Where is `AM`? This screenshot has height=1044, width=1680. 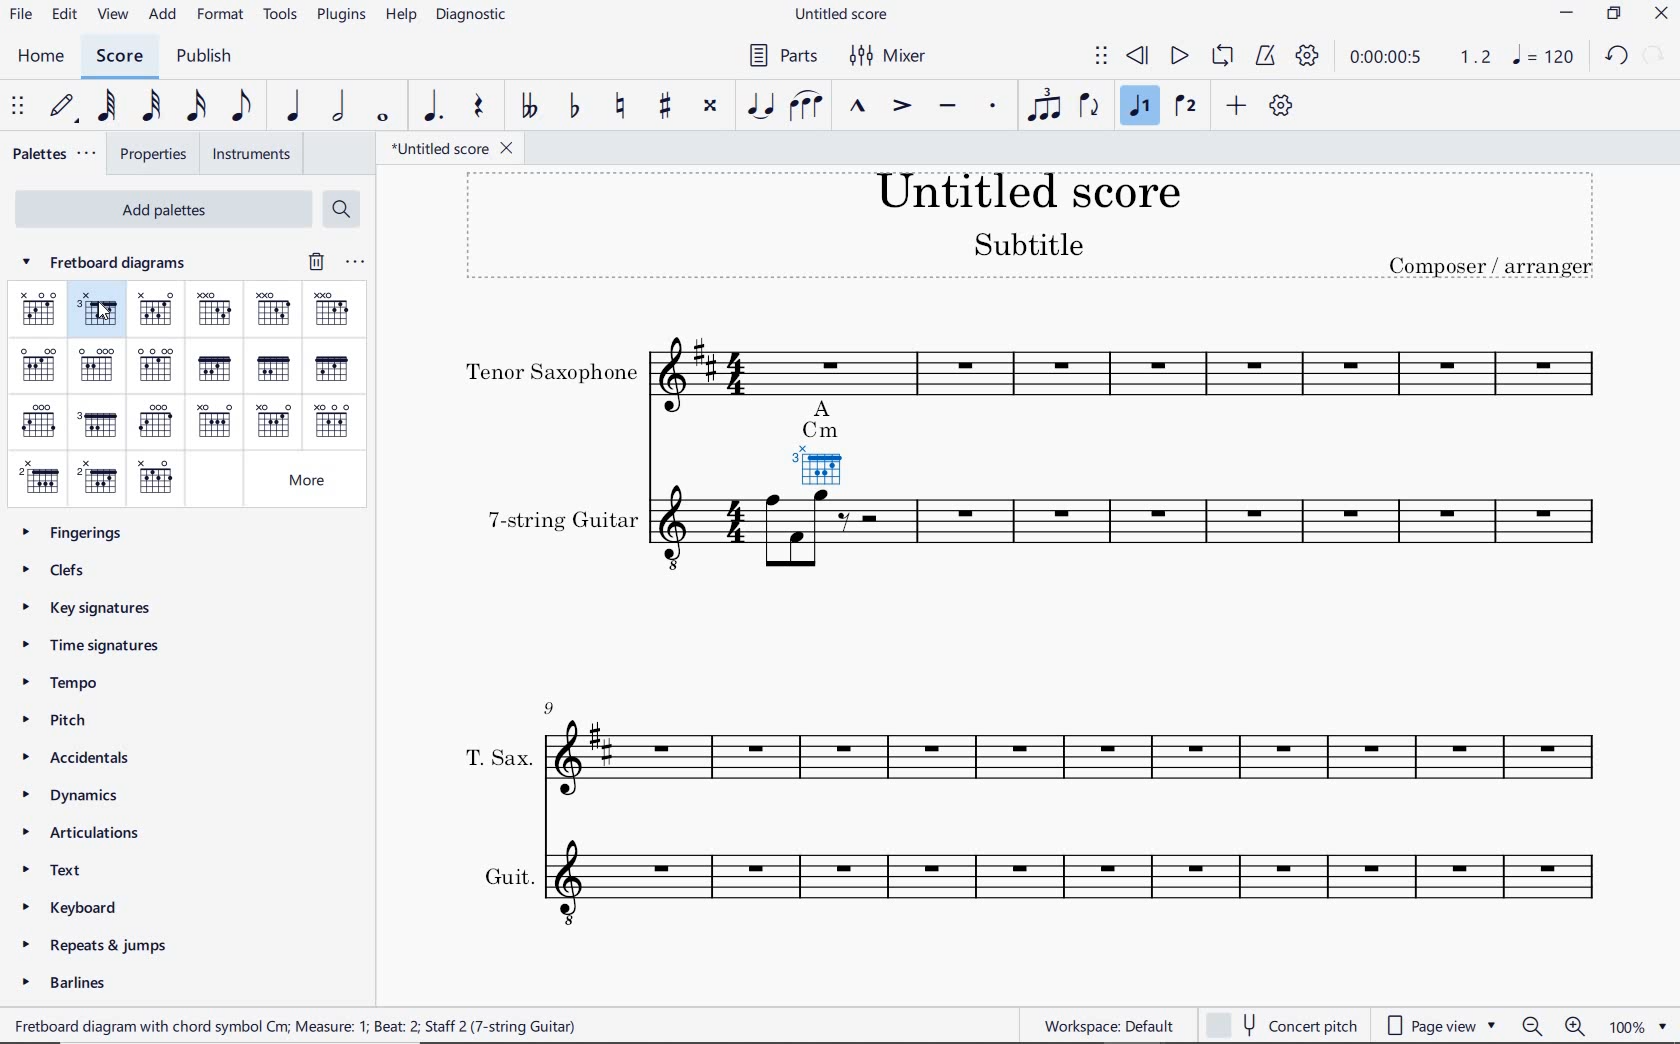 AM is located at coordinates (275, 424).